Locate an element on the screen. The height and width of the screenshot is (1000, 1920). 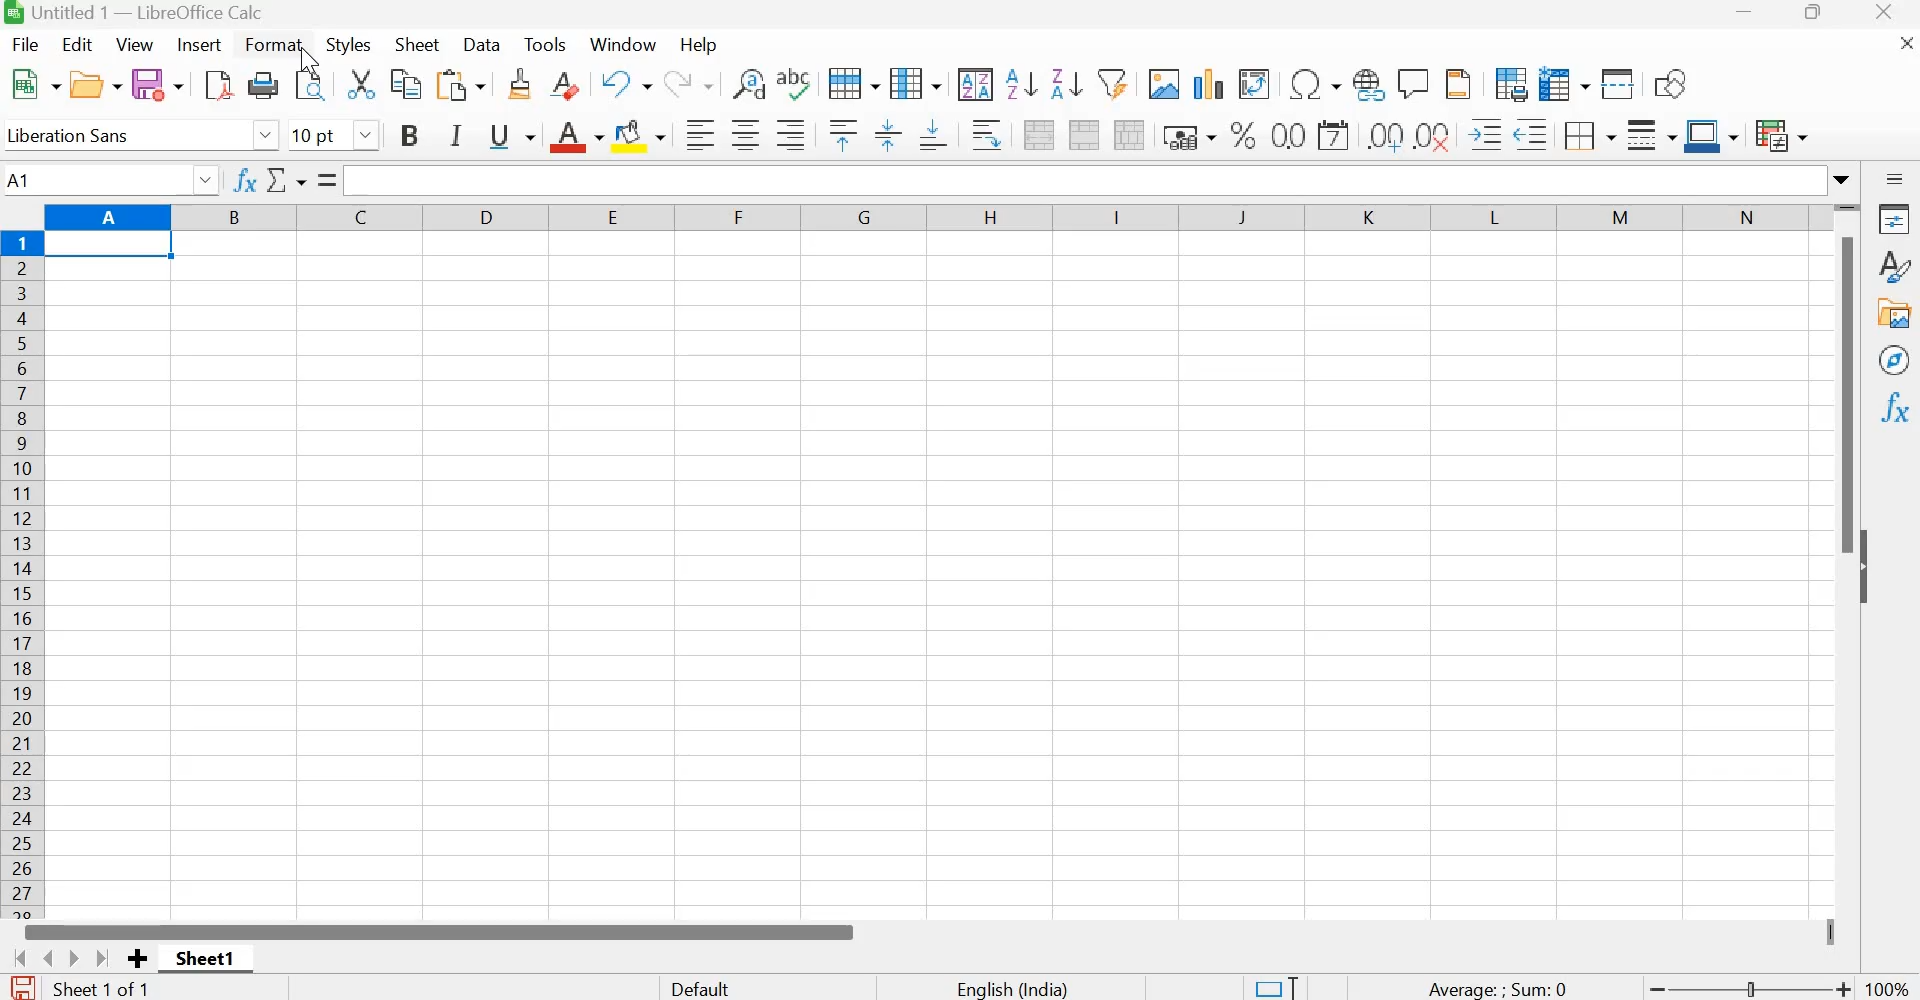
Find and replace is located at coordinates (747, 84).